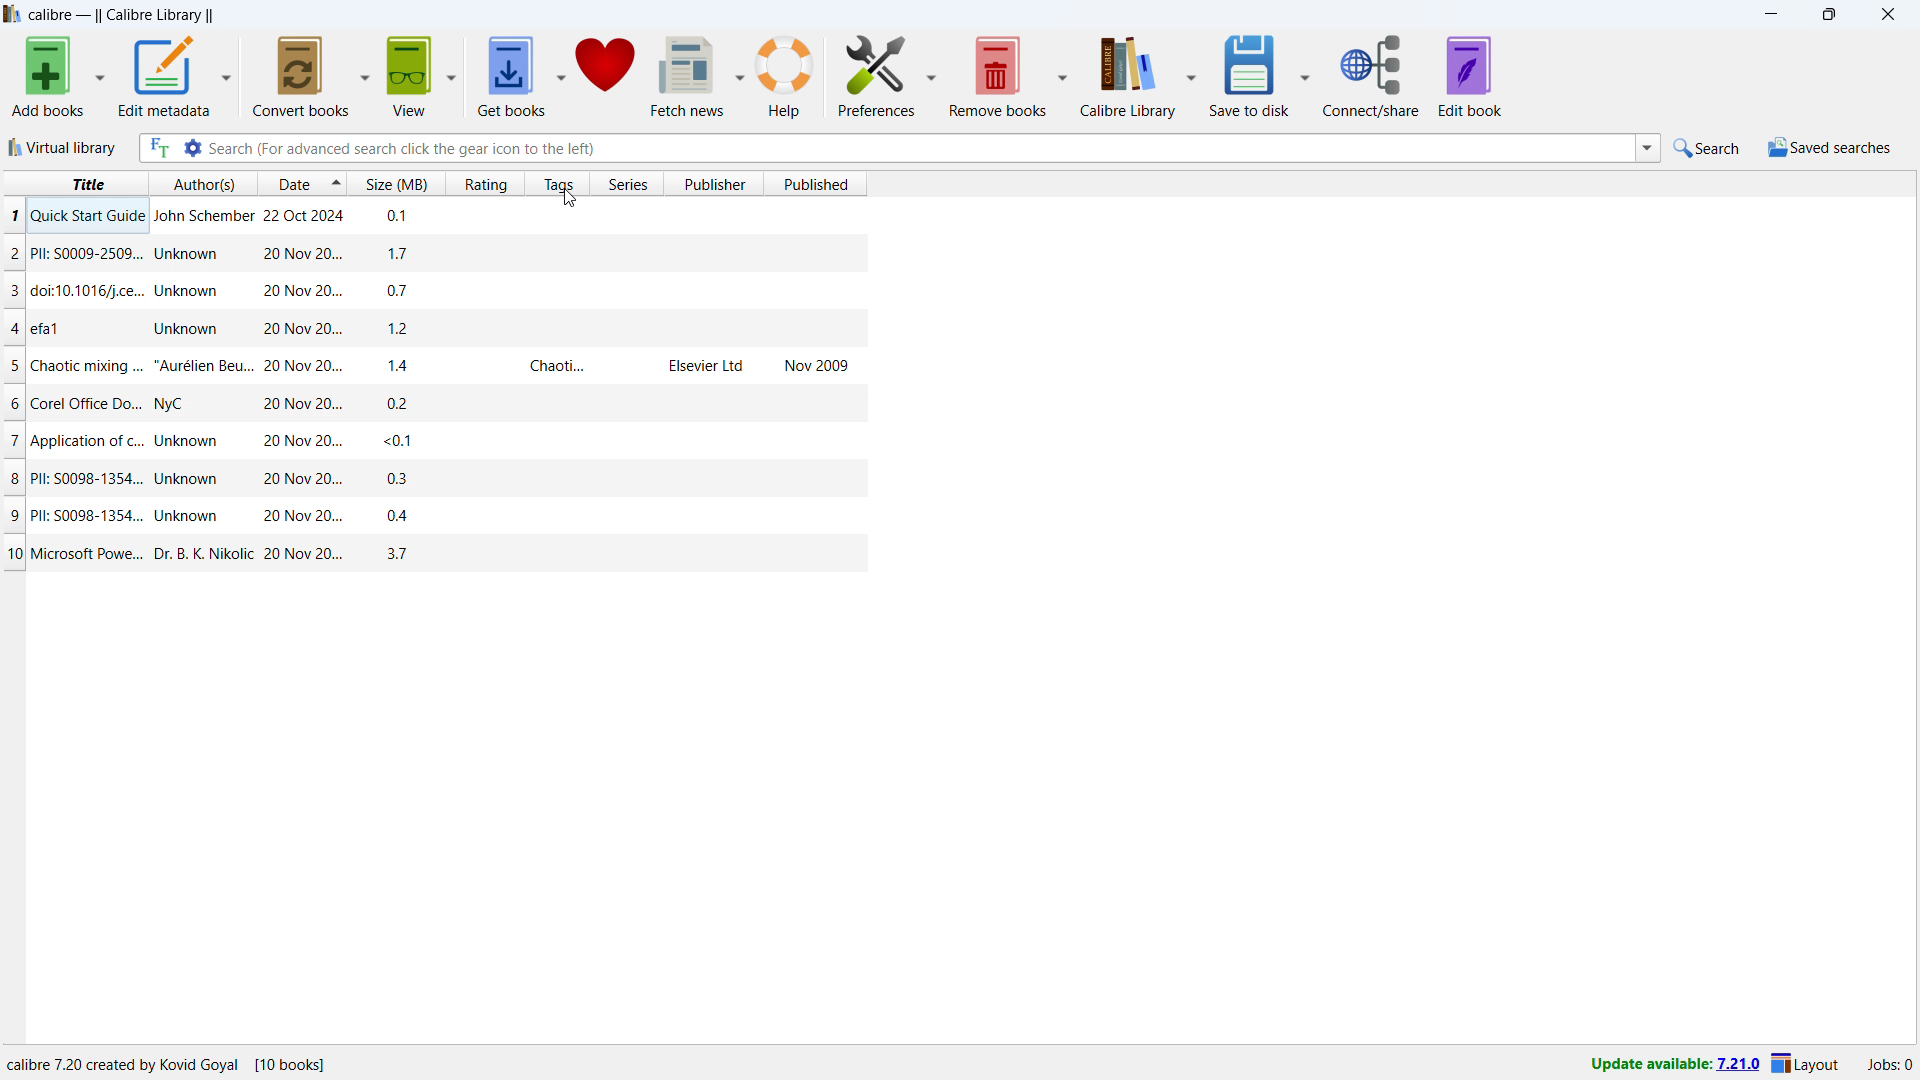 The width and height of the screenshot is (1920, 1080). Describe the element at coordinates (74, 184) in the screenshot. I see `sort by title` at that location.